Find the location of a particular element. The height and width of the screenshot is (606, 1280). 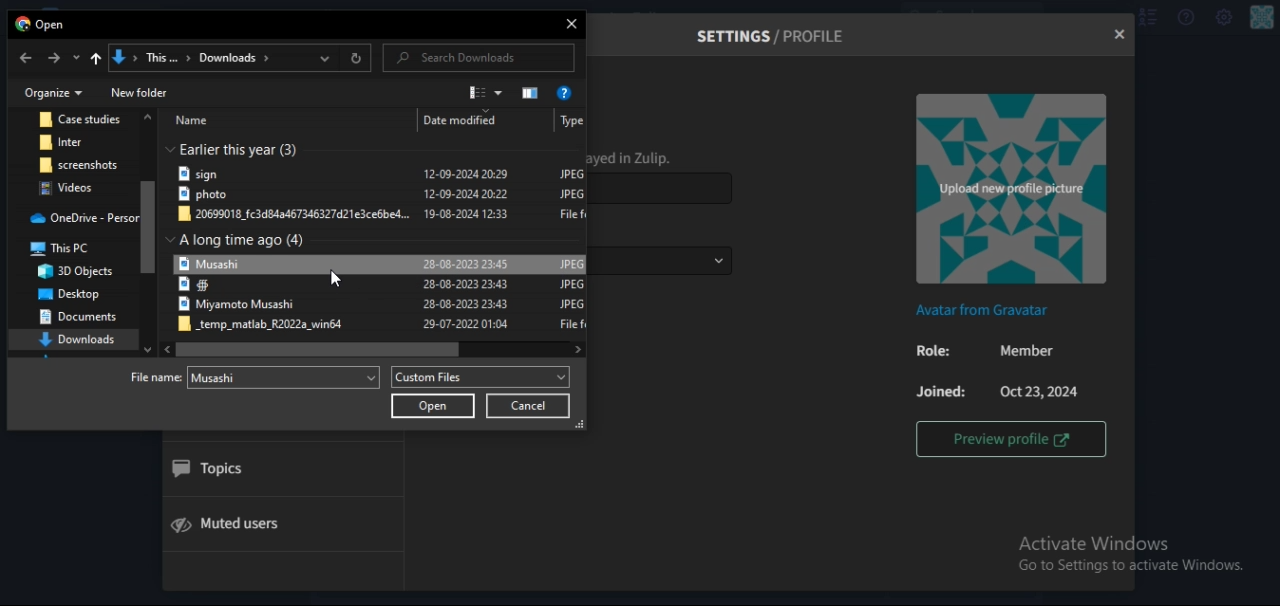

file is located at coordinates (81, 120).